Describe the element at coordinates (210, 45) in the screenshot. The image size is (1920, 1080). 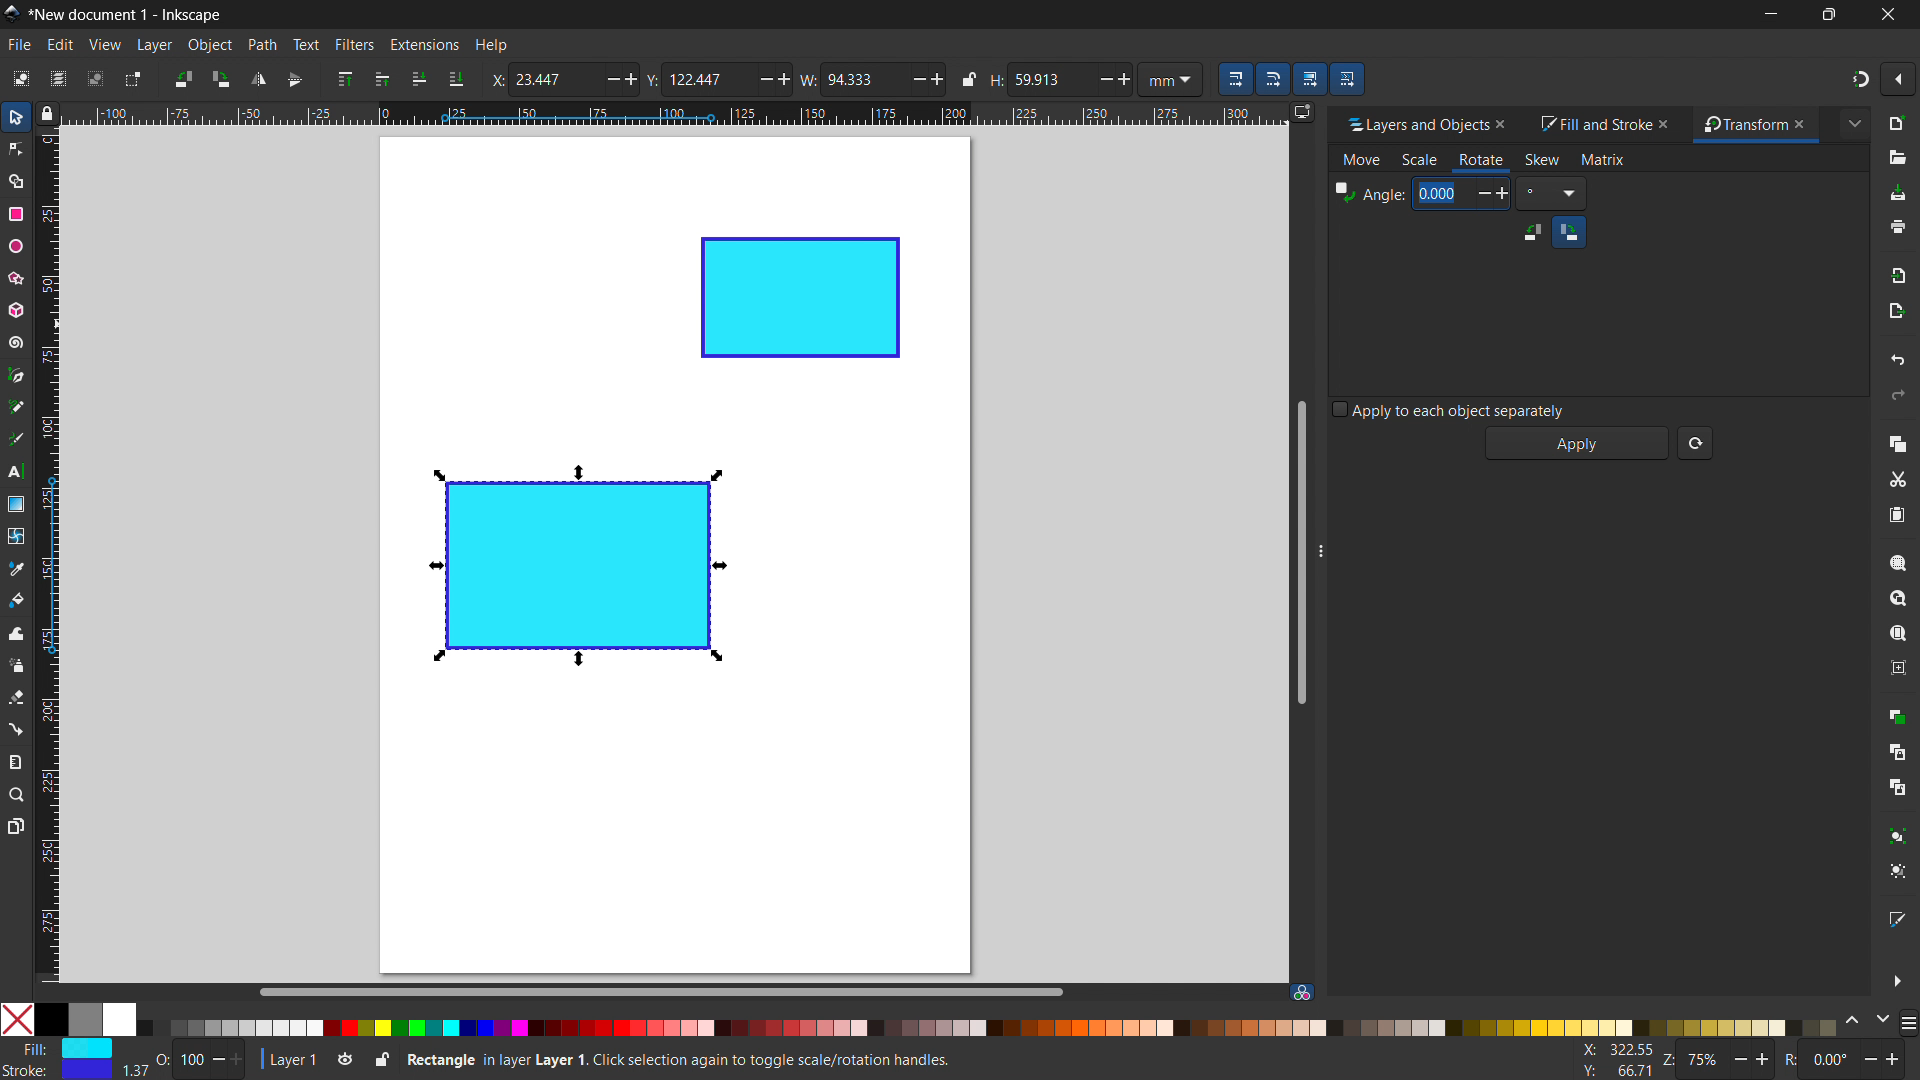
I see `object` at that location.